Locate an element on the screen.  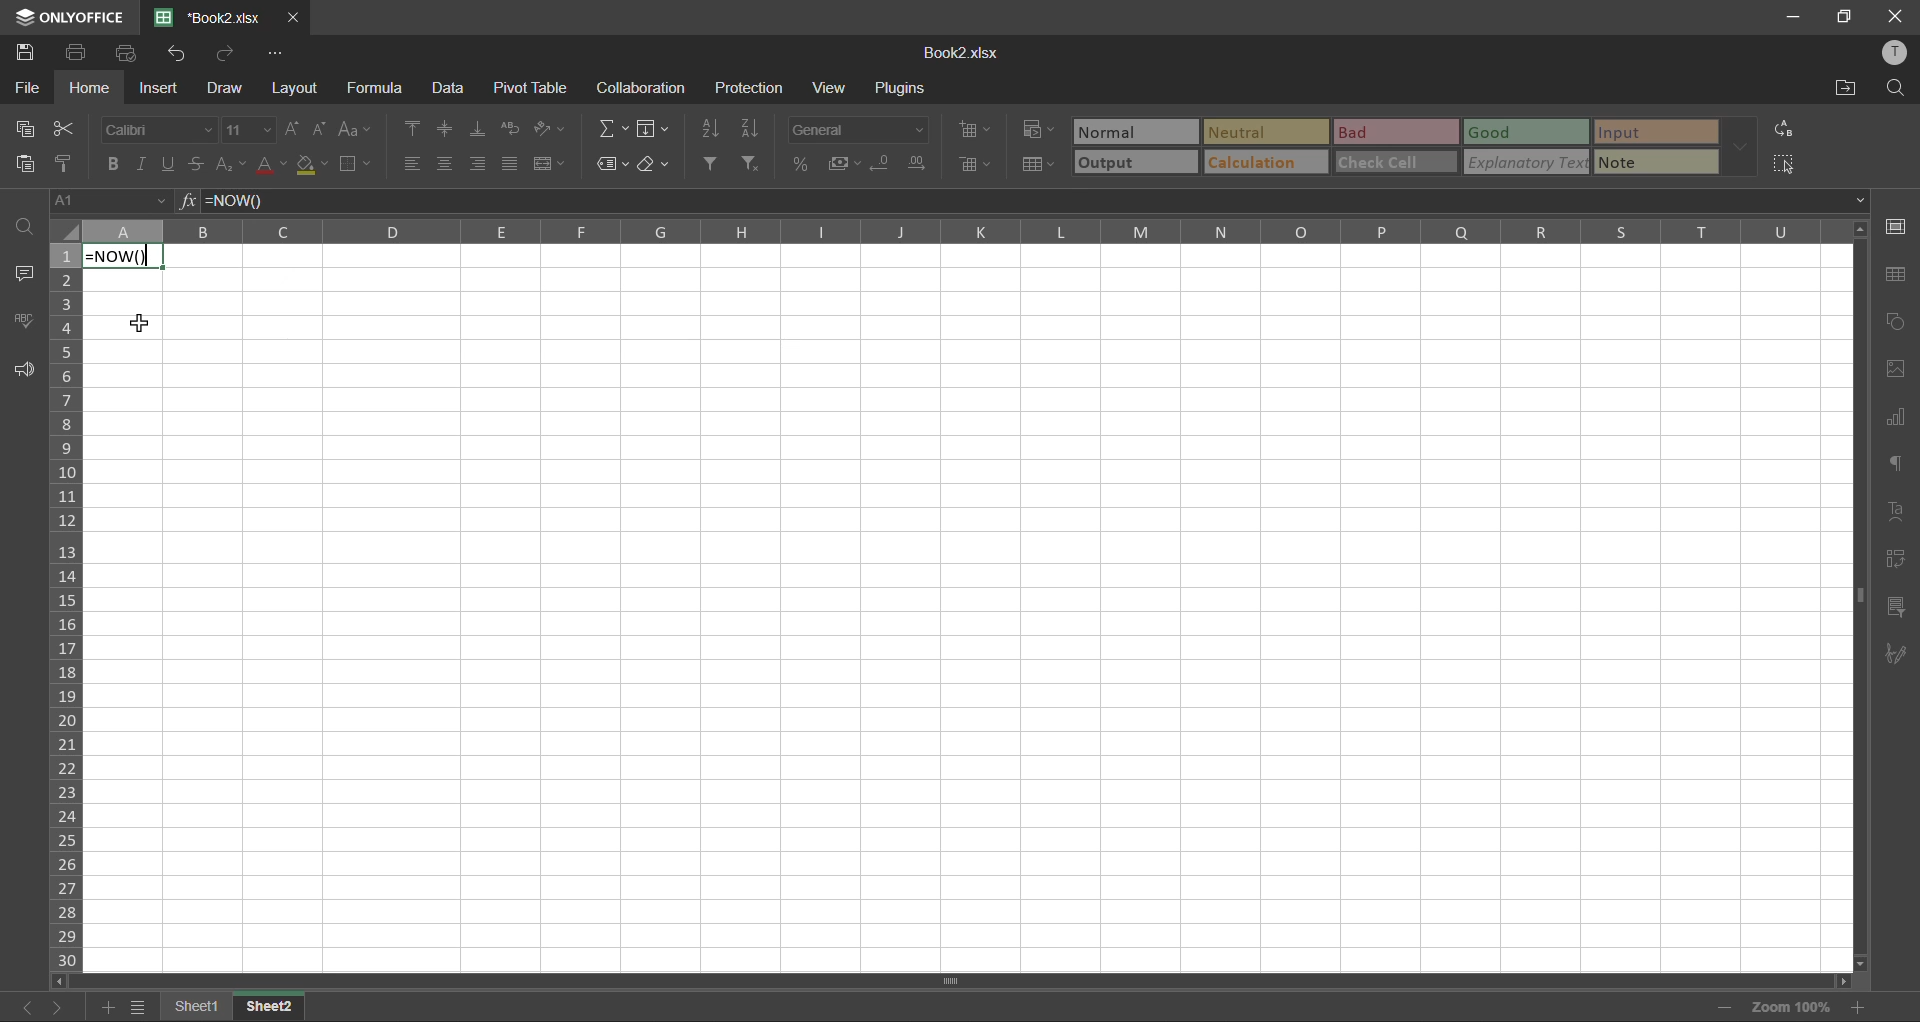
align bottom is located at coordinates (482, 129).